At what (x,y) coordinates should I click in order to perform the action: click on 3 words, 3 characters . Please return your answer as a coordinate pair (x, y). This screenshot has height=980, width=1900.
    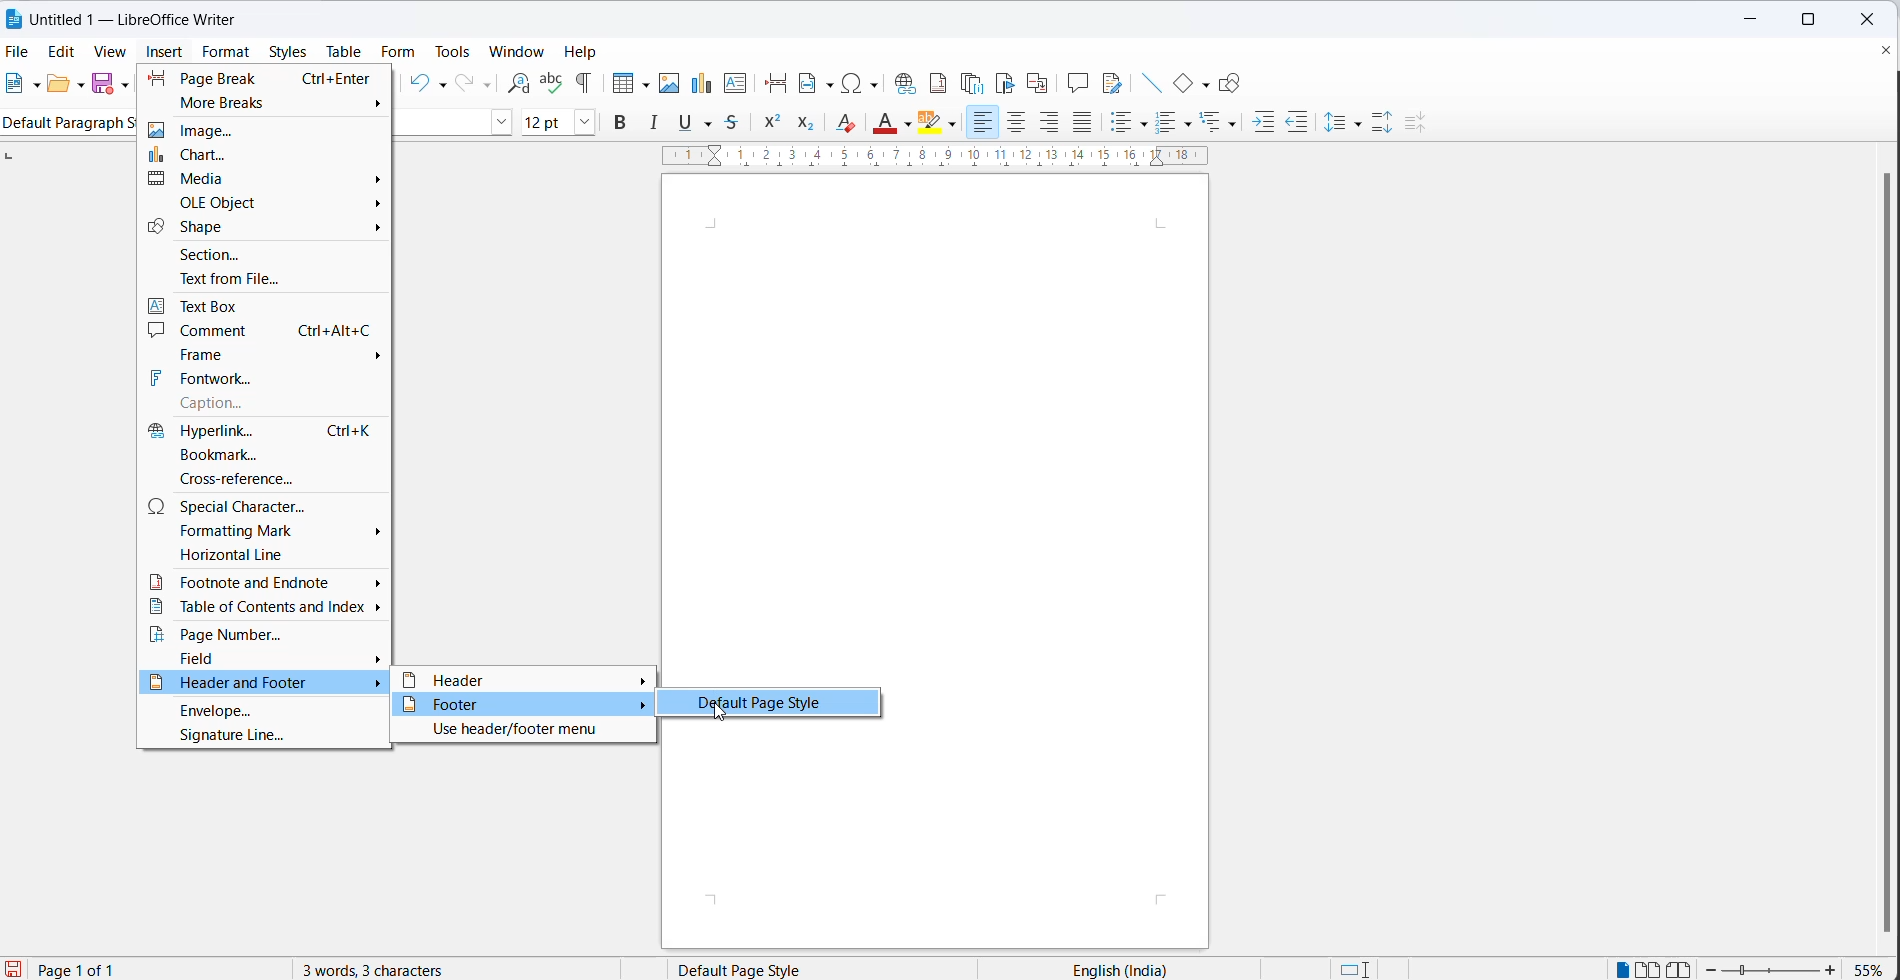
    Looking at the image, I should click on (389, 969).